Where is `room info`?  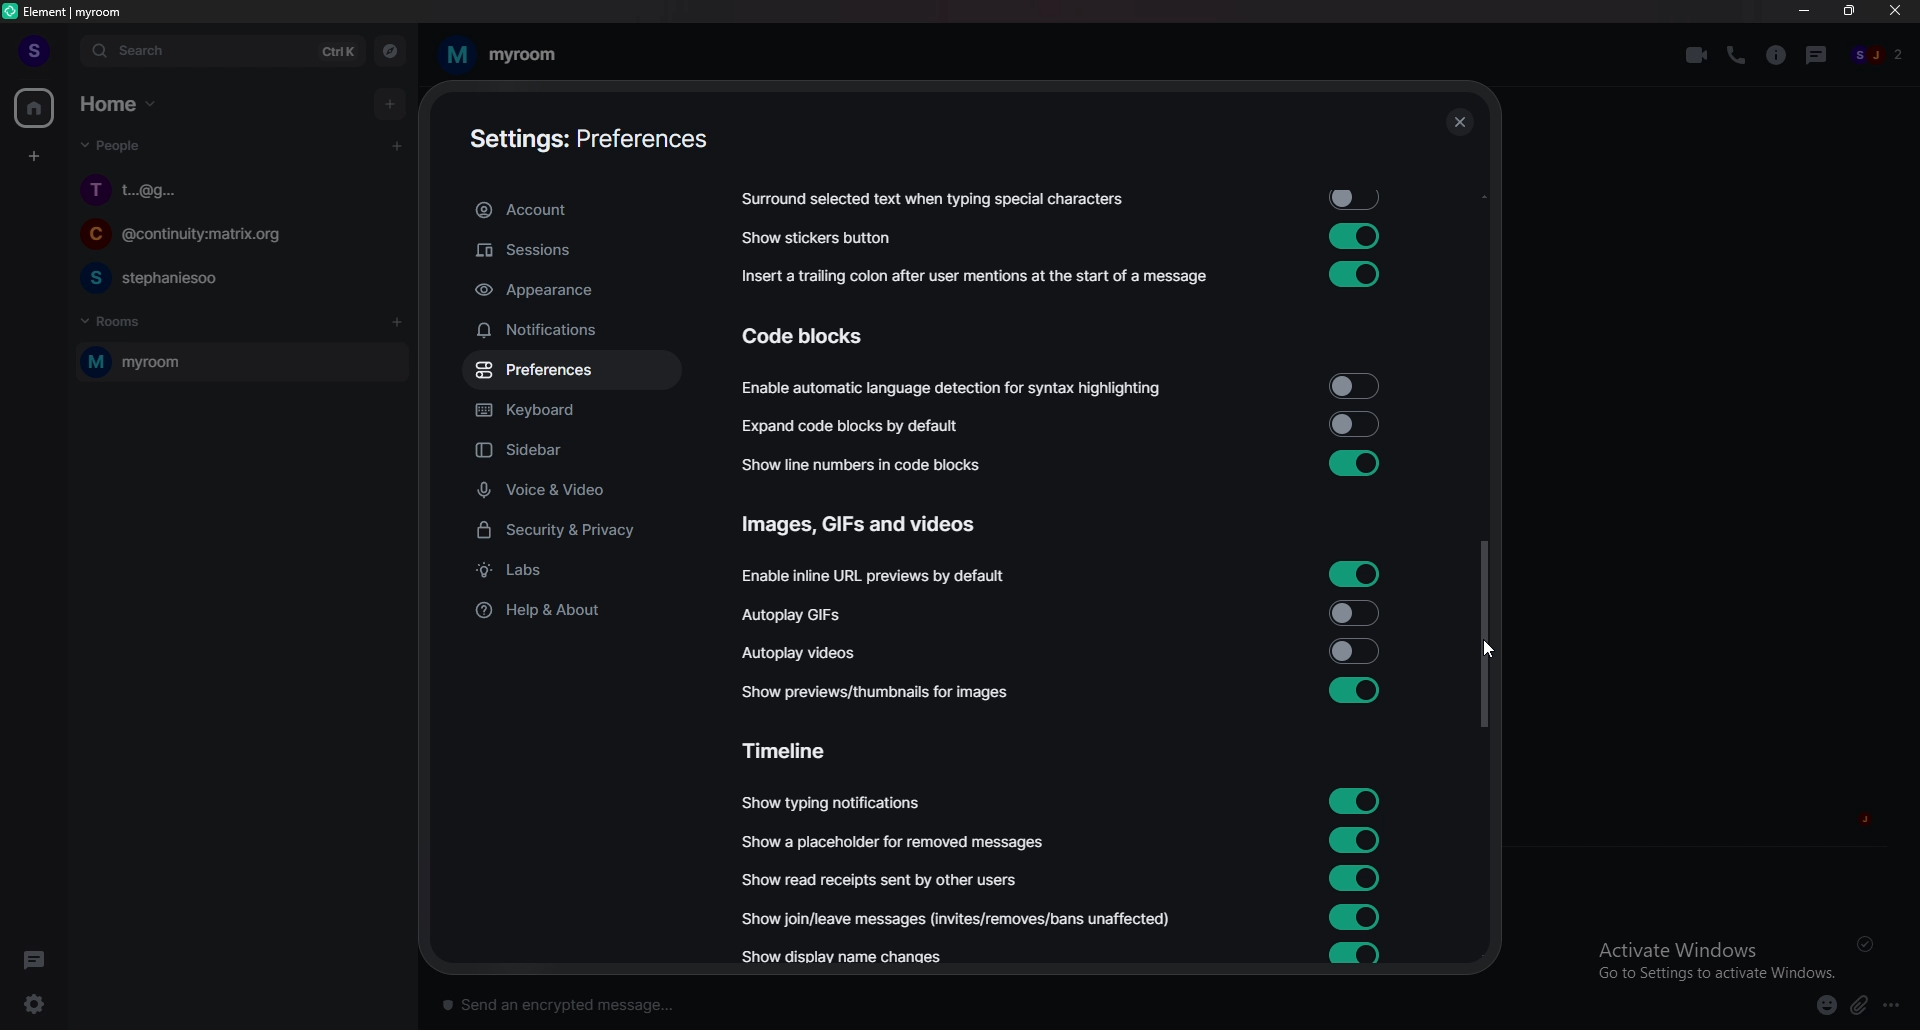
room info is located at coordinates (1778, 55).